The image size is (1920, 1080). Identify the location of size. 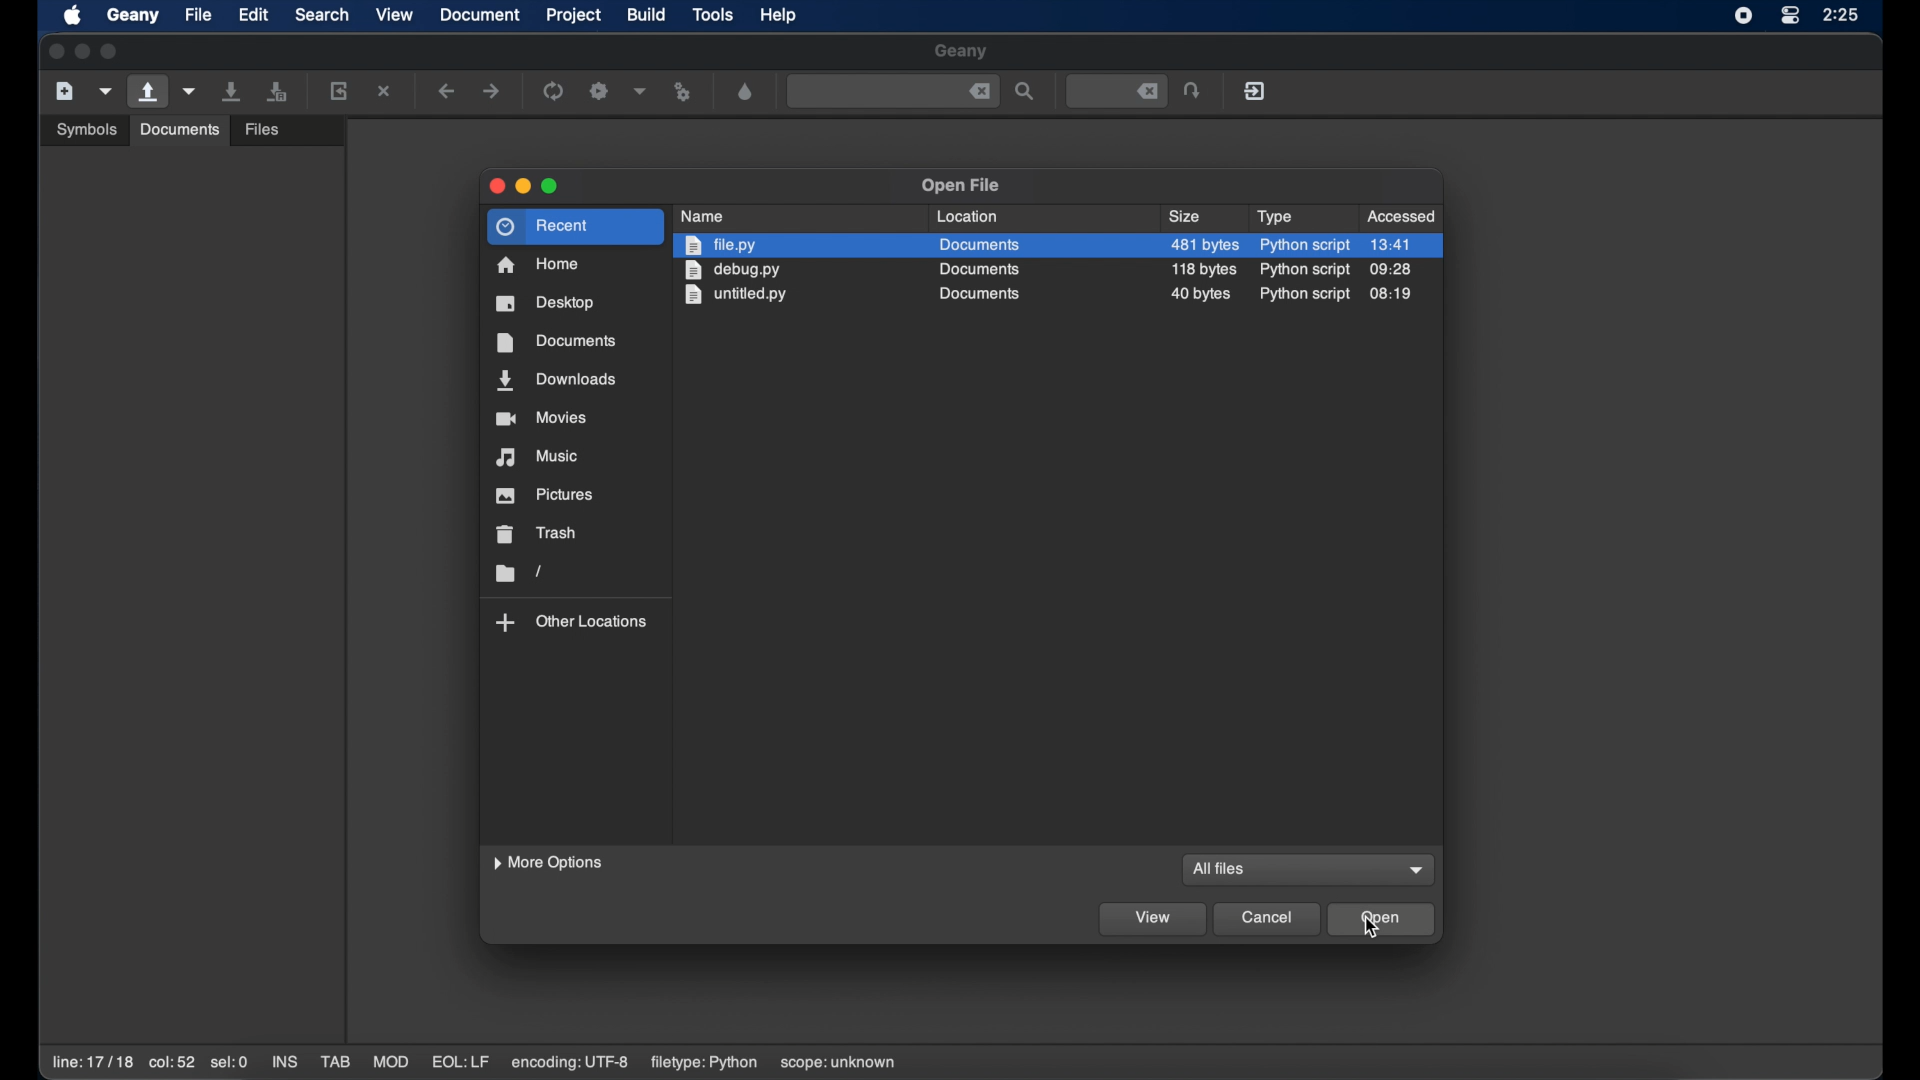
(1204, 294).